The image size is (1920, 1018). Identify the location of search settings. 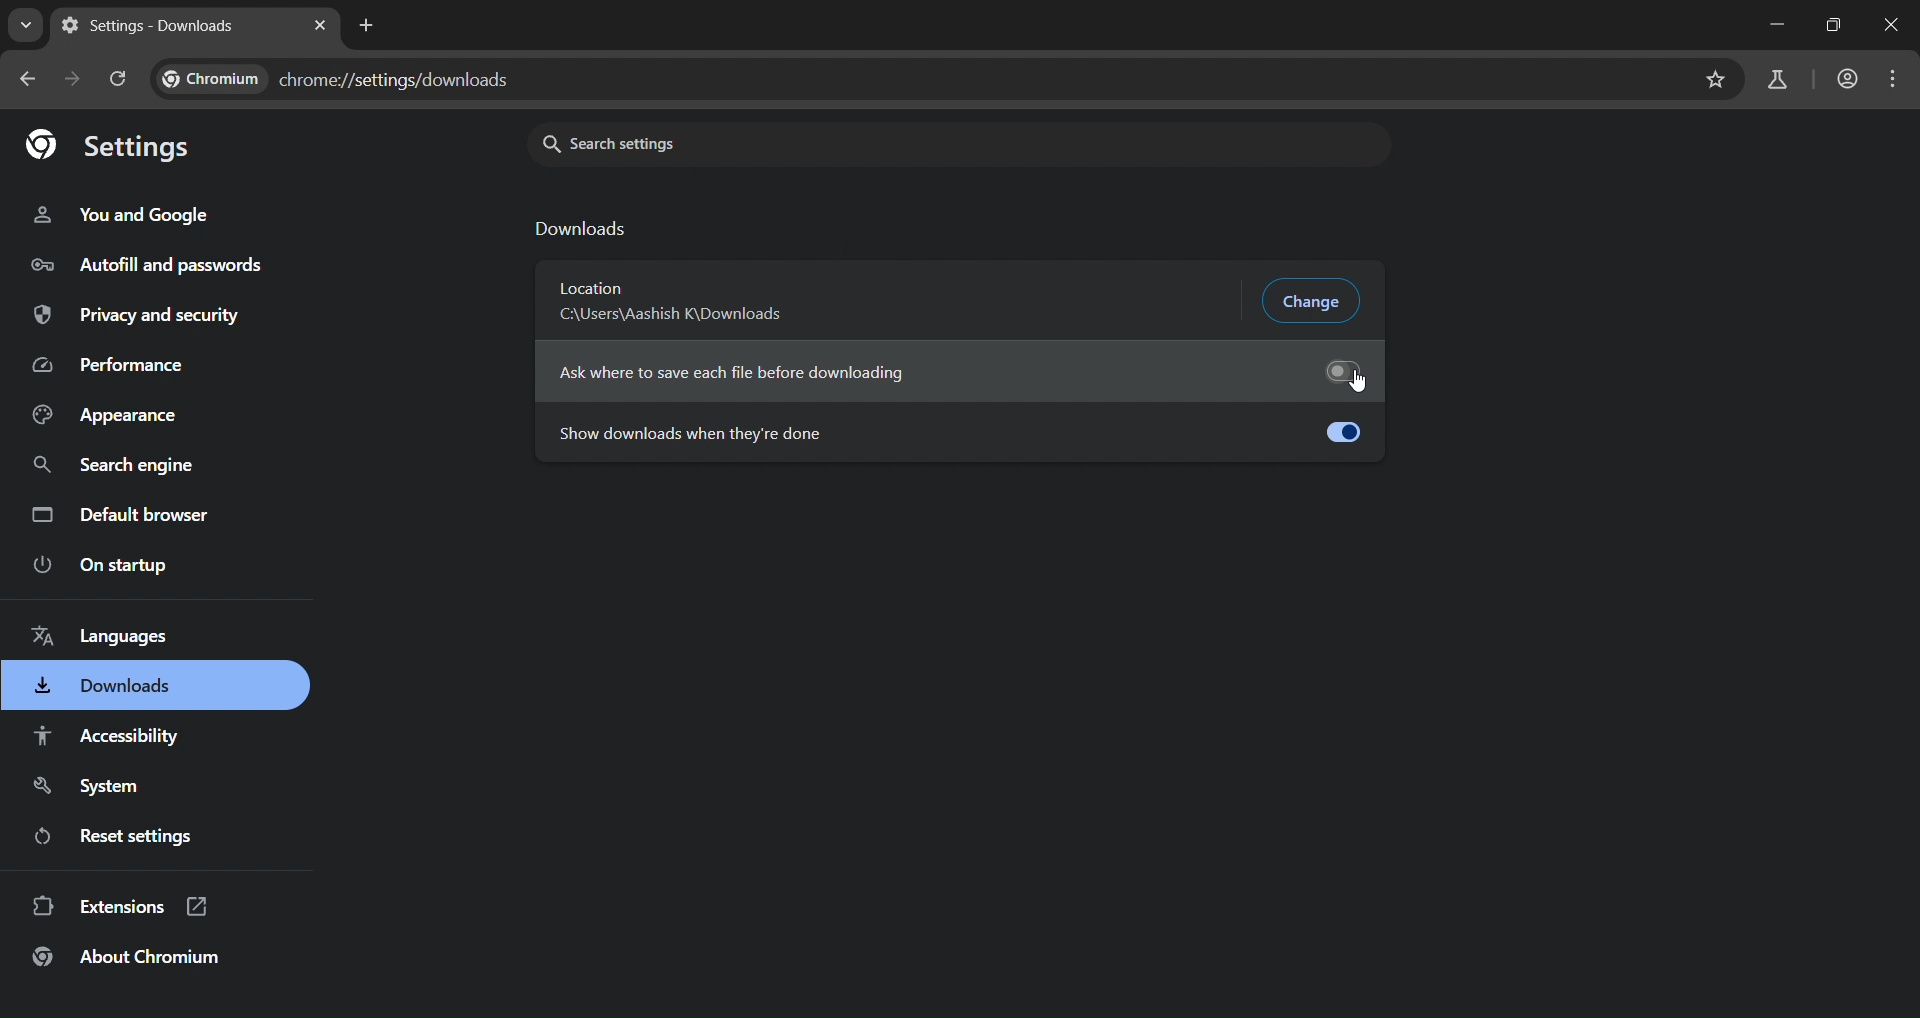
(853, 145).